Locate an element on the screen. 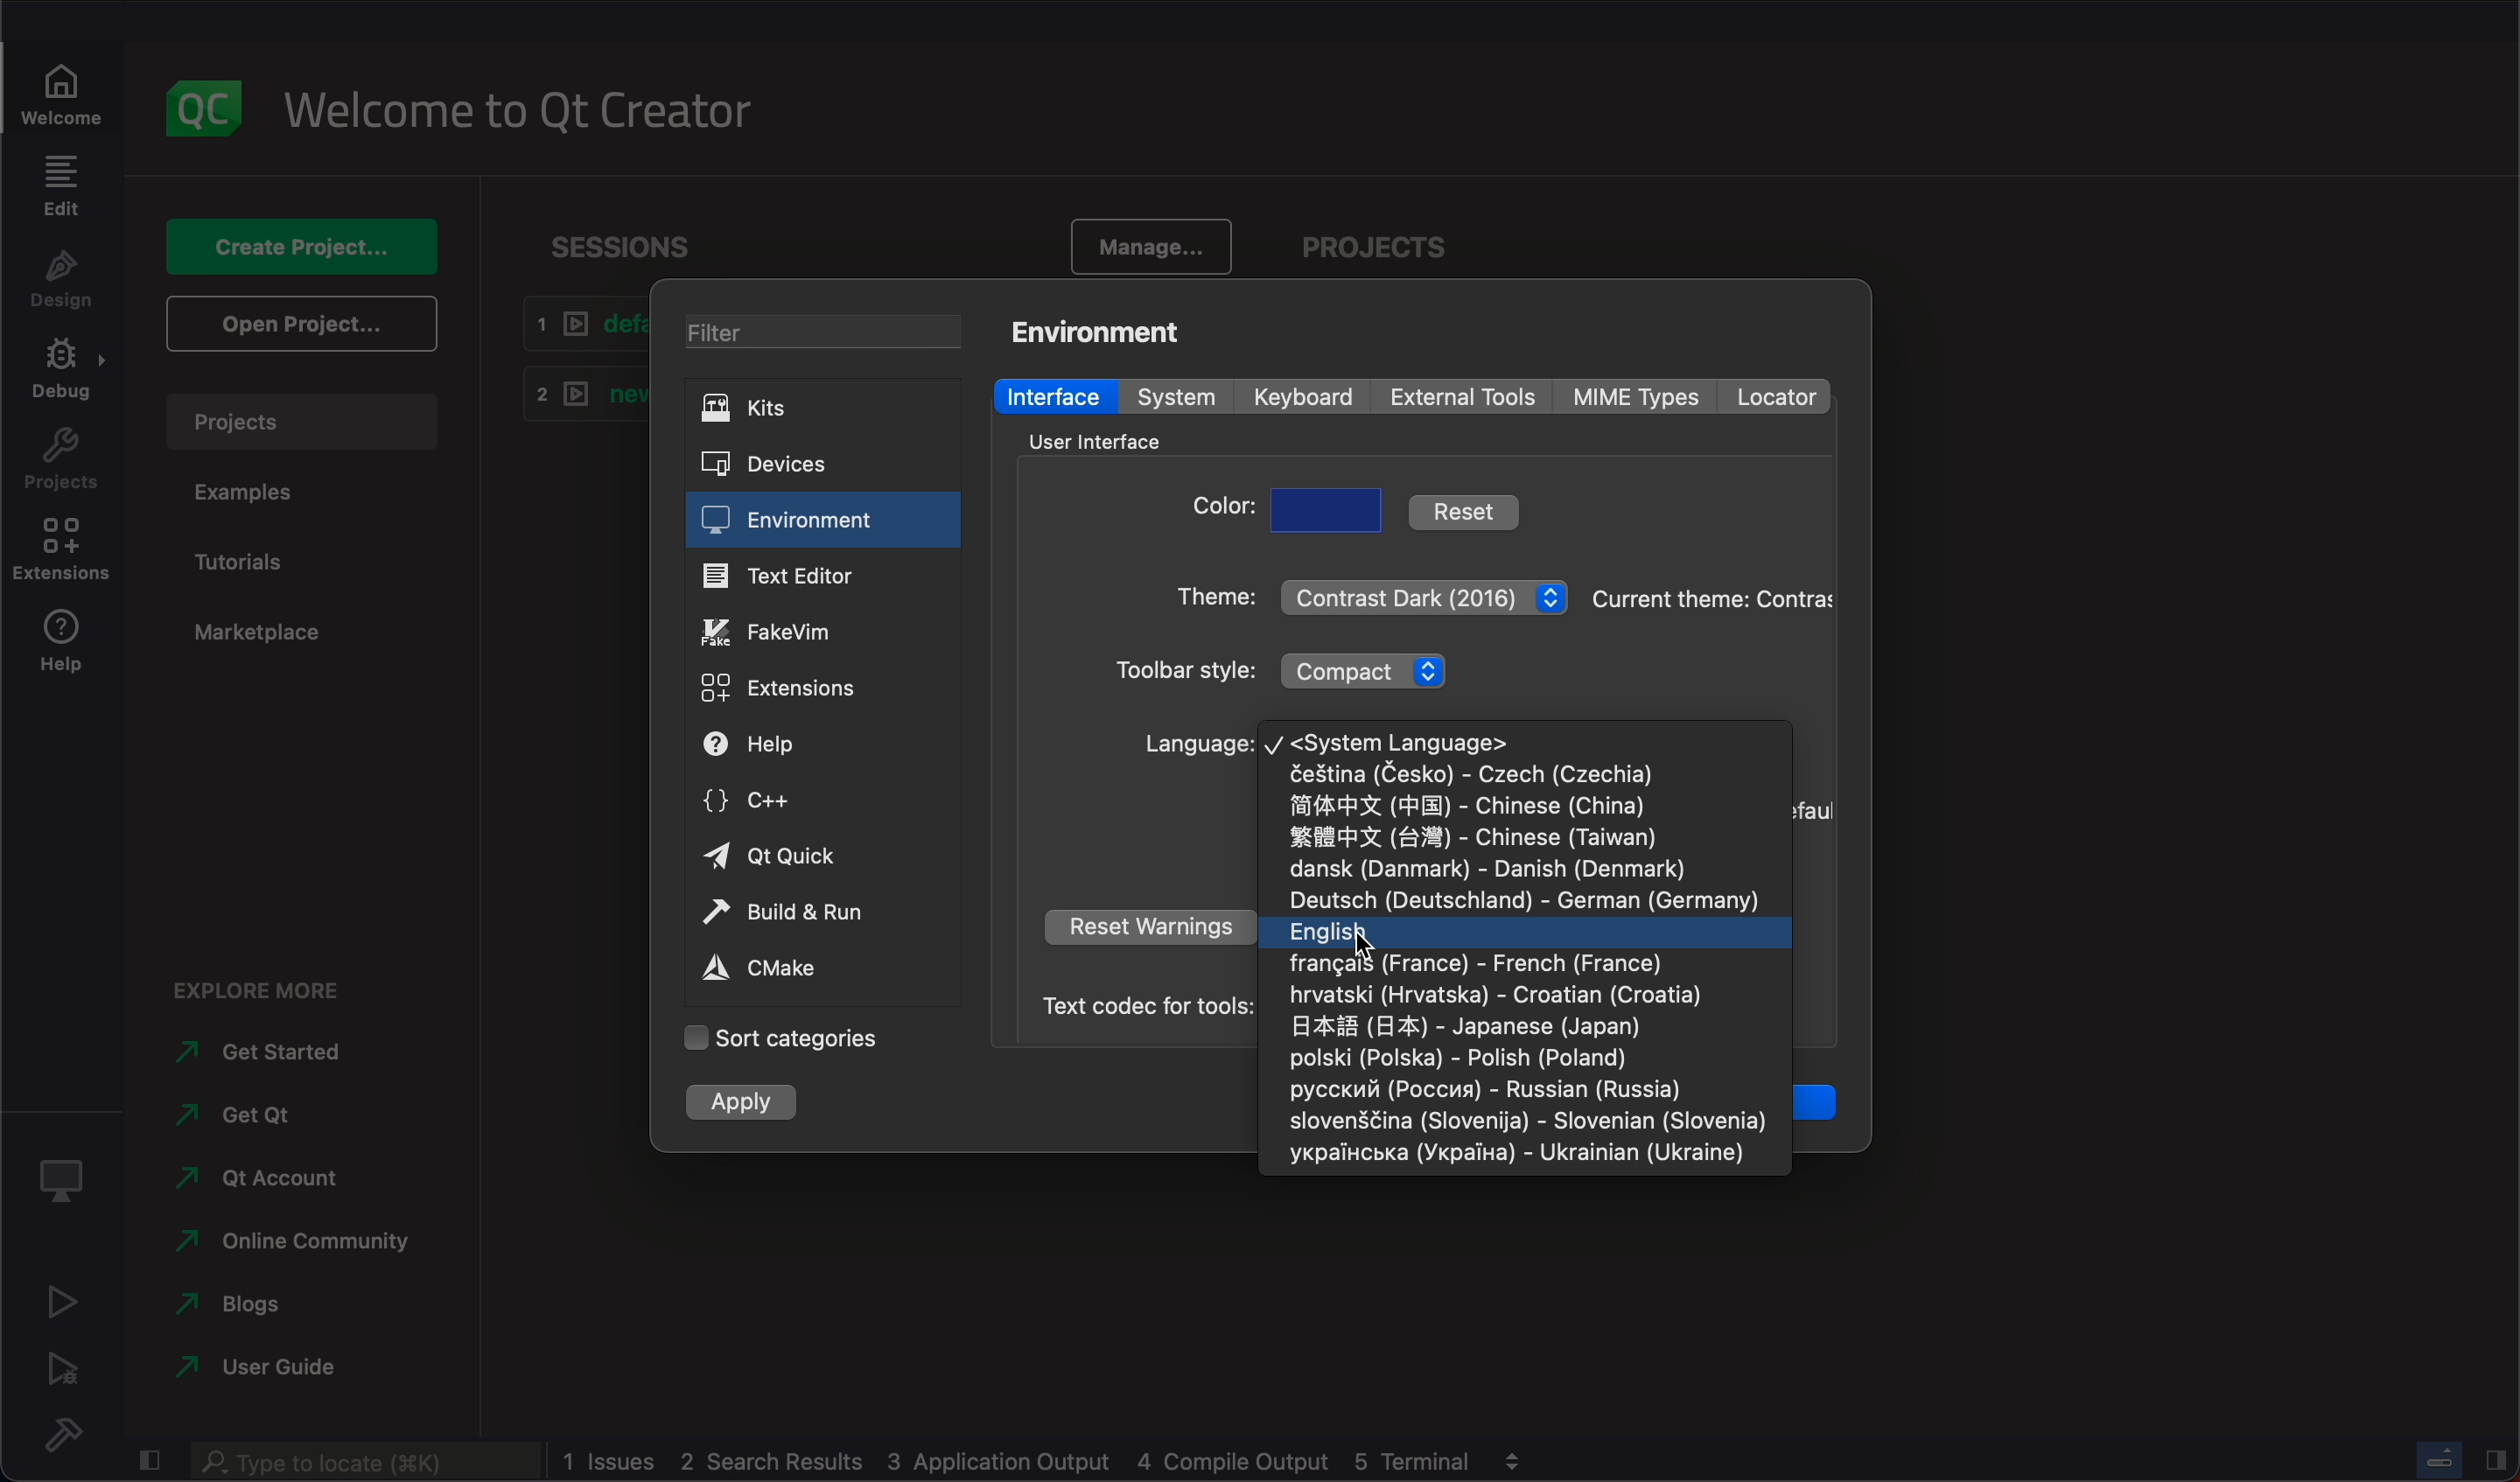 Image resolution: width=2520 pixels, height=1482 pixels. slovenia is located at coordinates (1525, 1121).